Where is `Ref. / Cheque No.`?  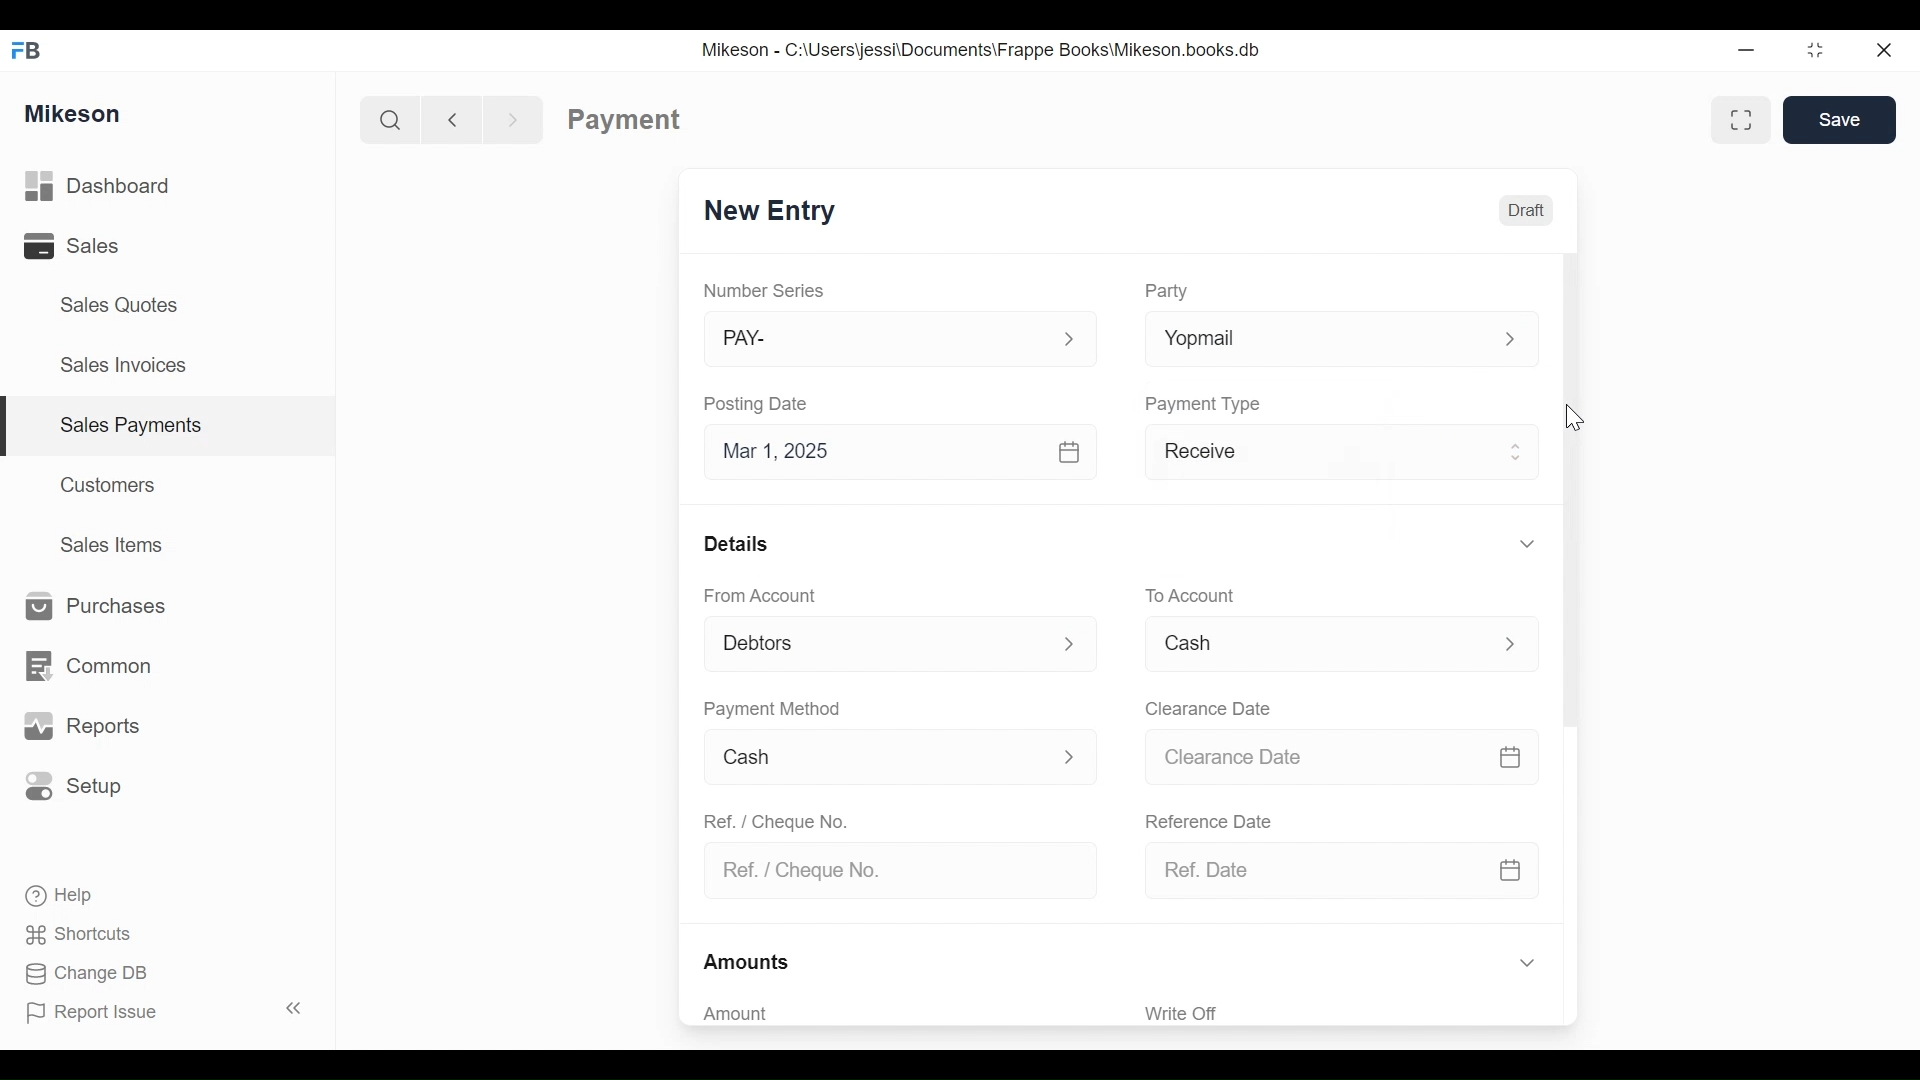 Ref. / Cheque No. is located at coordinates (906, 870).